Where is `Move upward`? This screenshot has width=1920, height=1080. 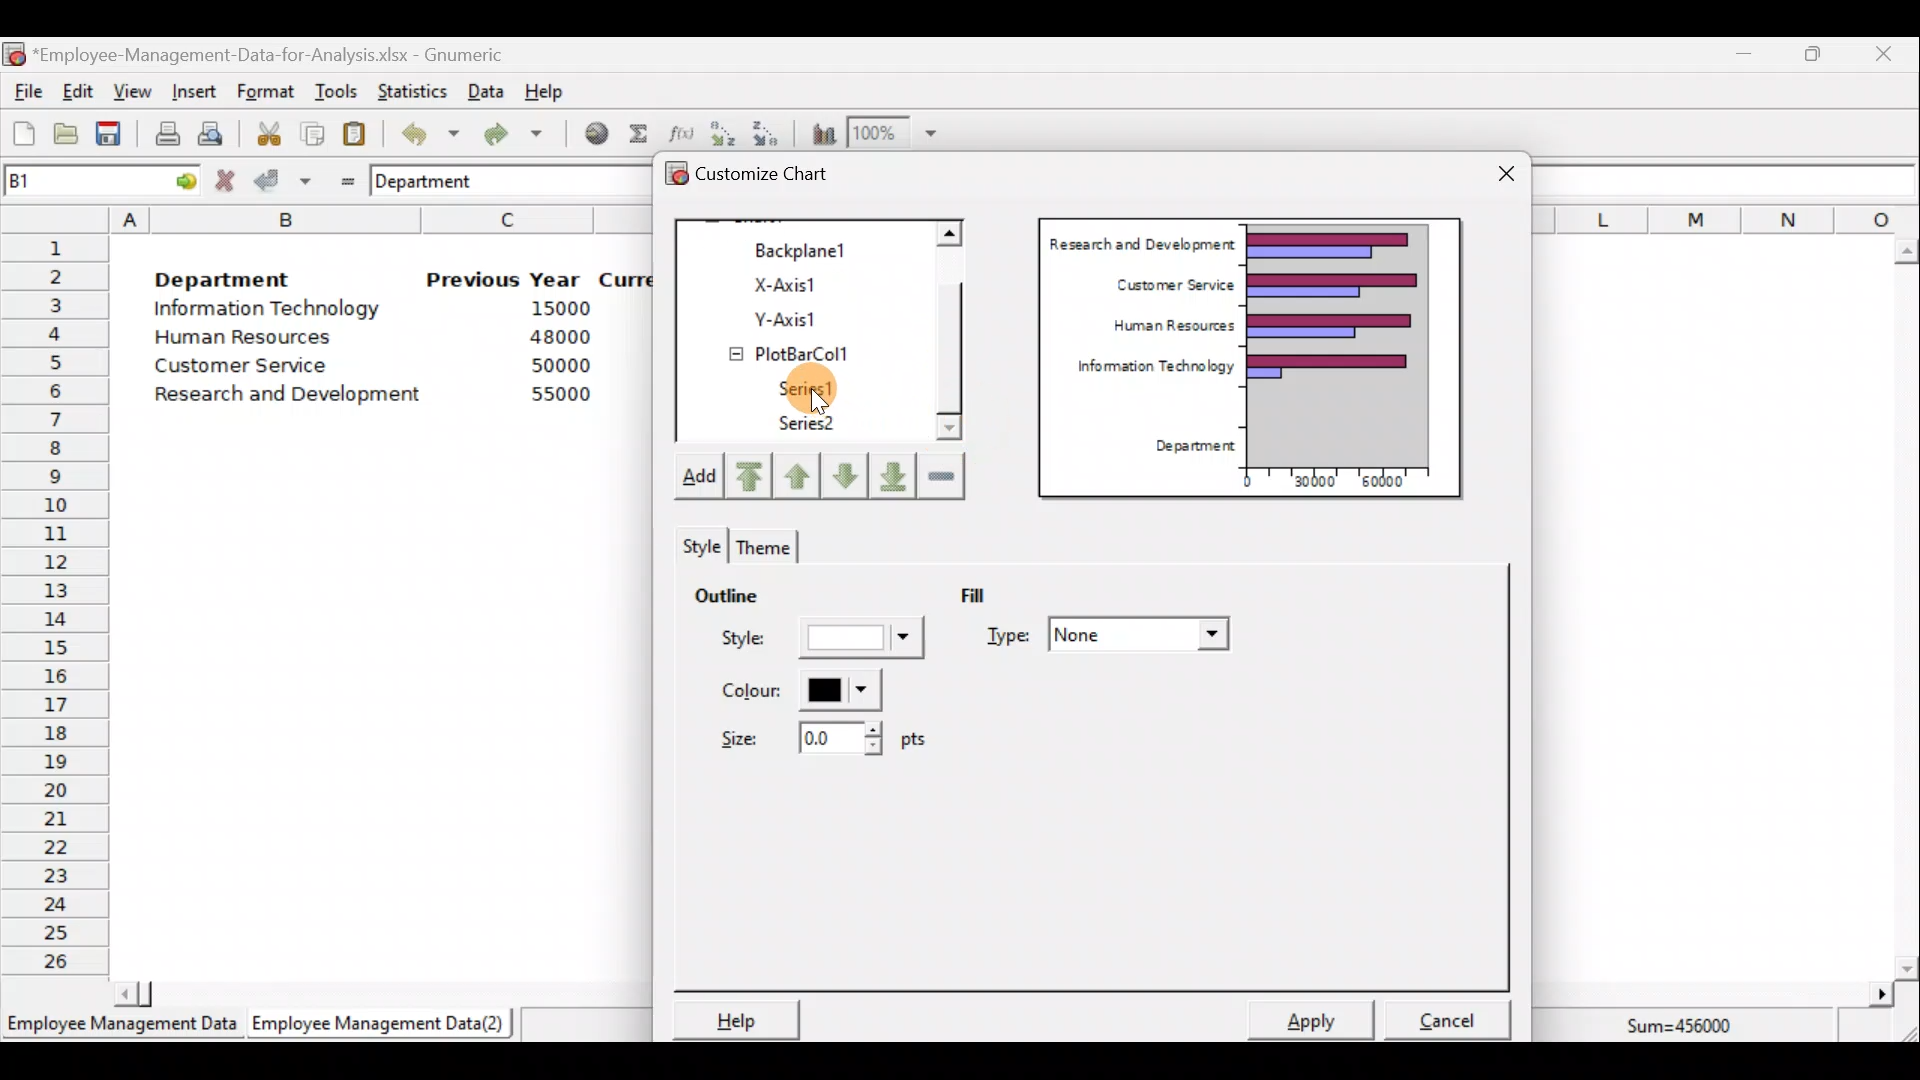
Move upward is located at coordinates (746, 477).